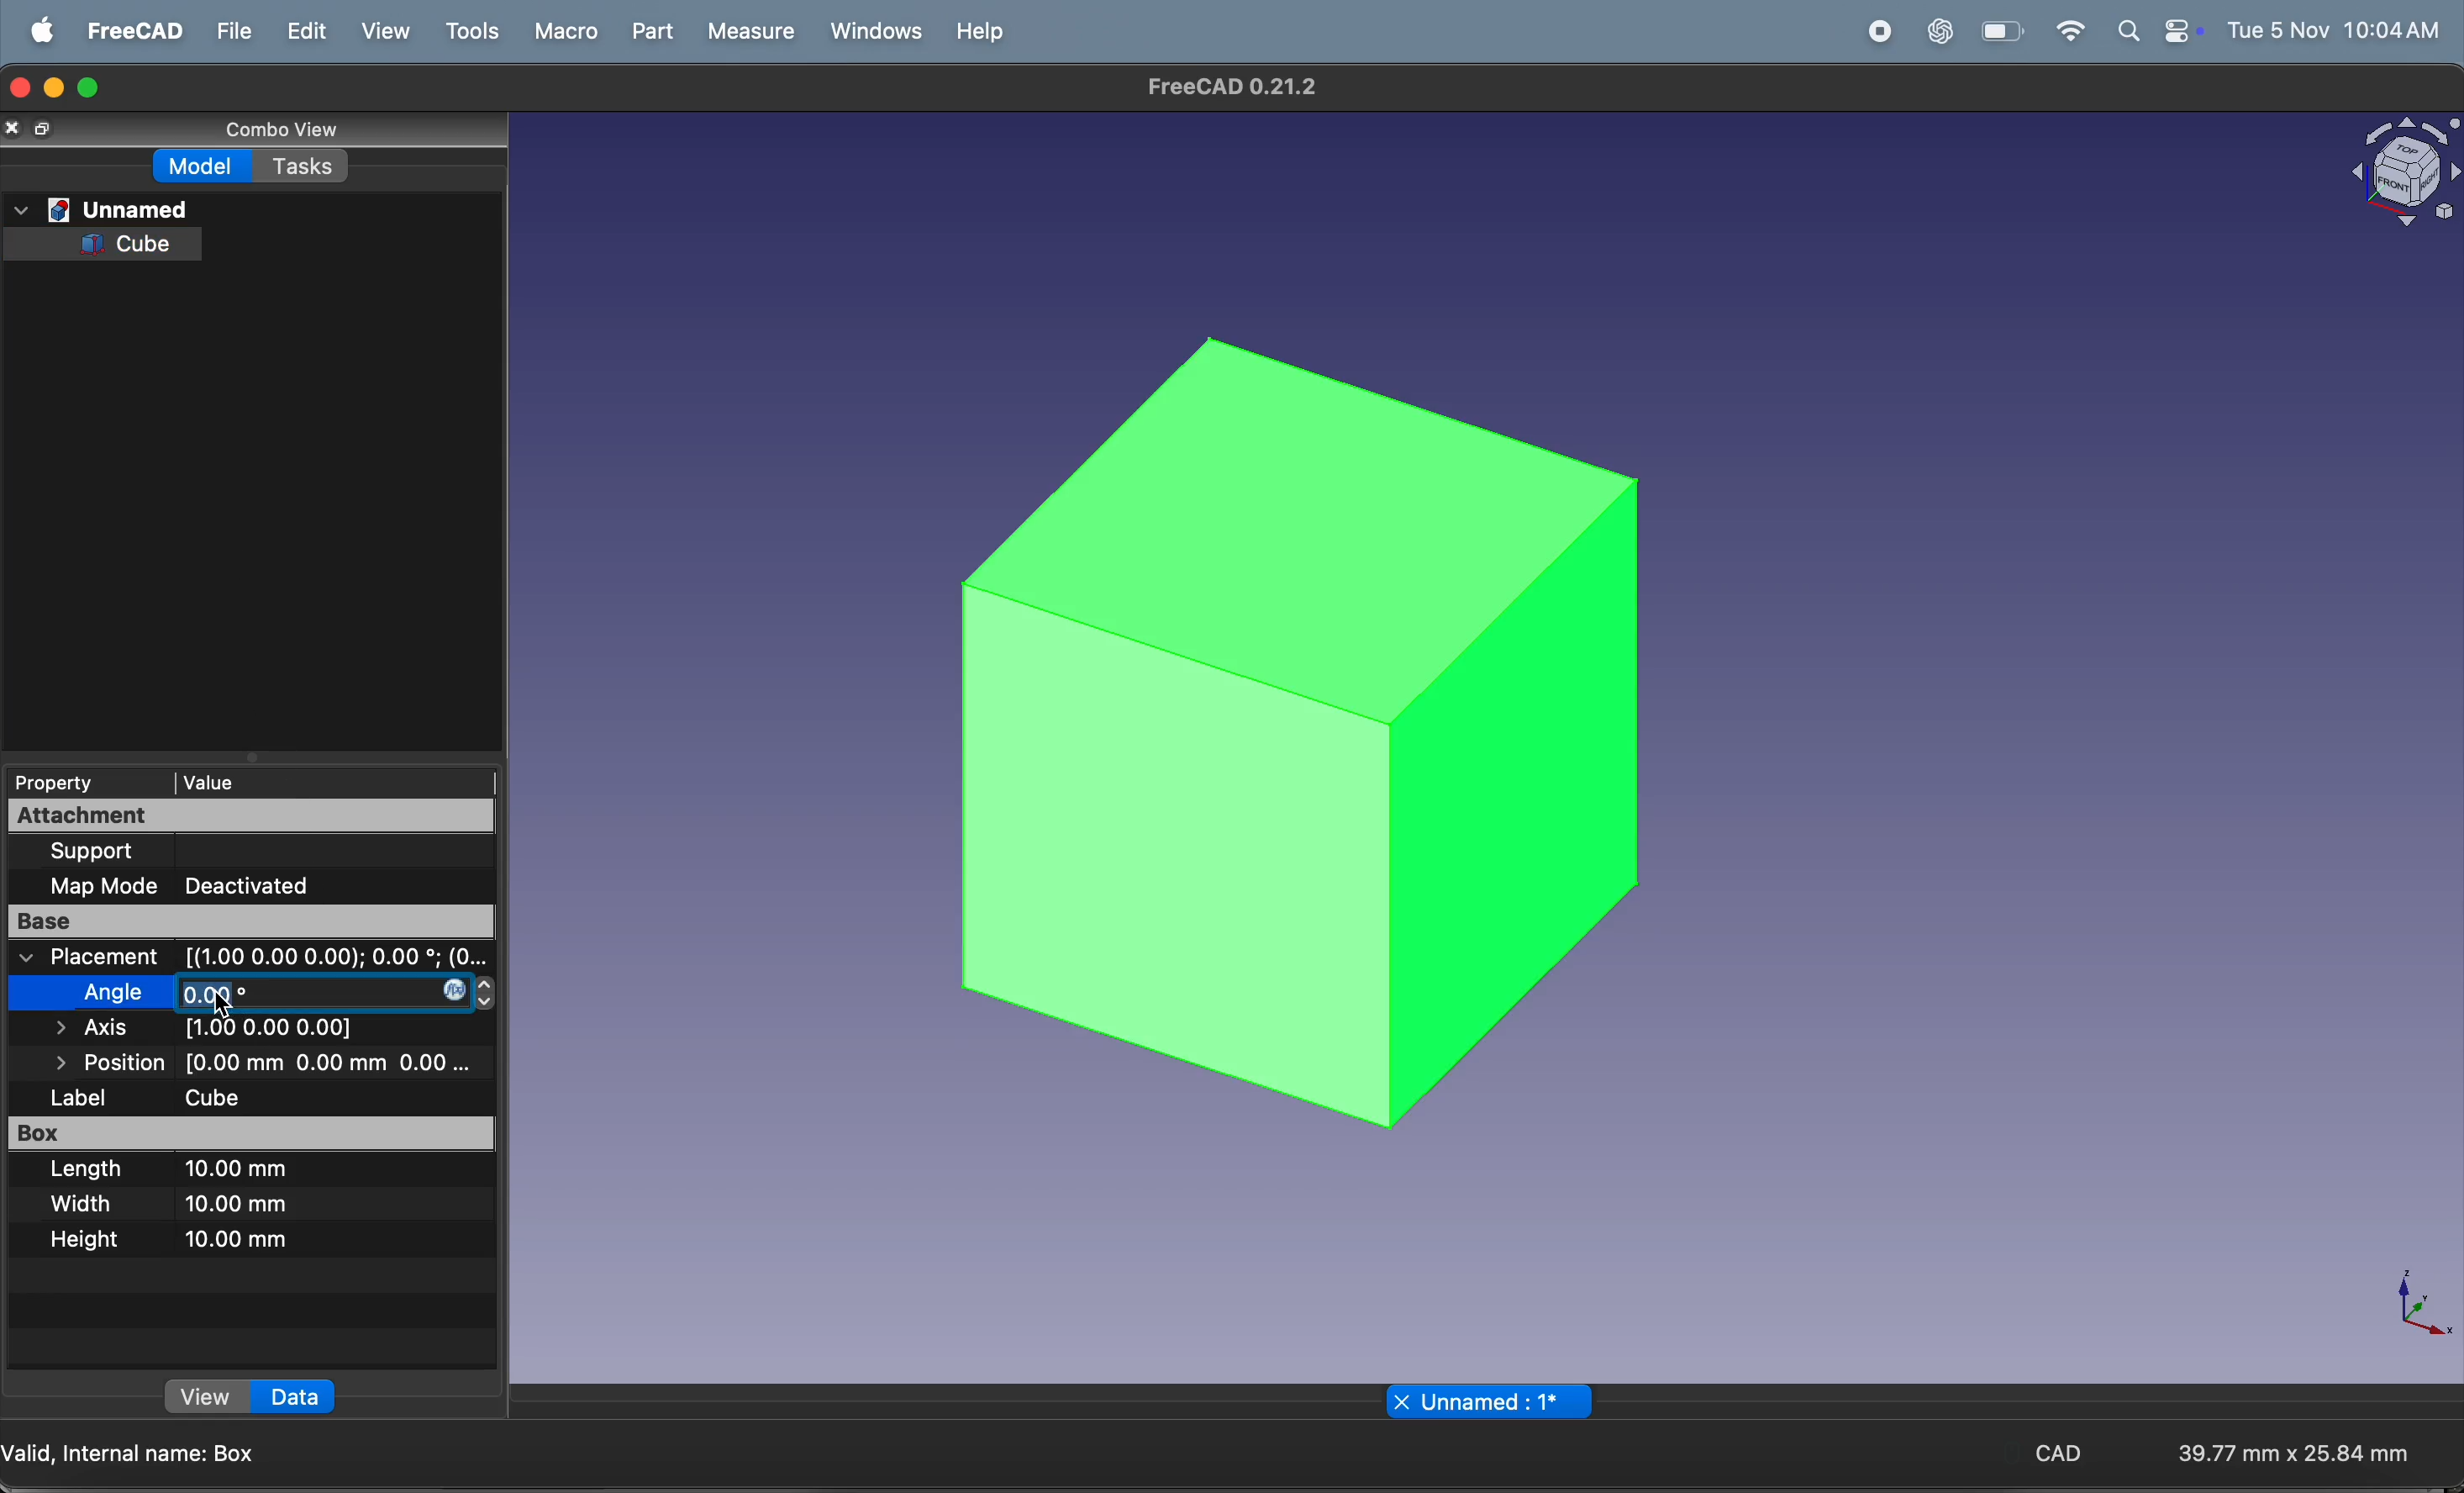 Image resolution: width=2464 pixels, height=1493 pixels. What do you see at coordinates (224, 31) in the screenshot?
I see `file` at bounding box center [224, 31].